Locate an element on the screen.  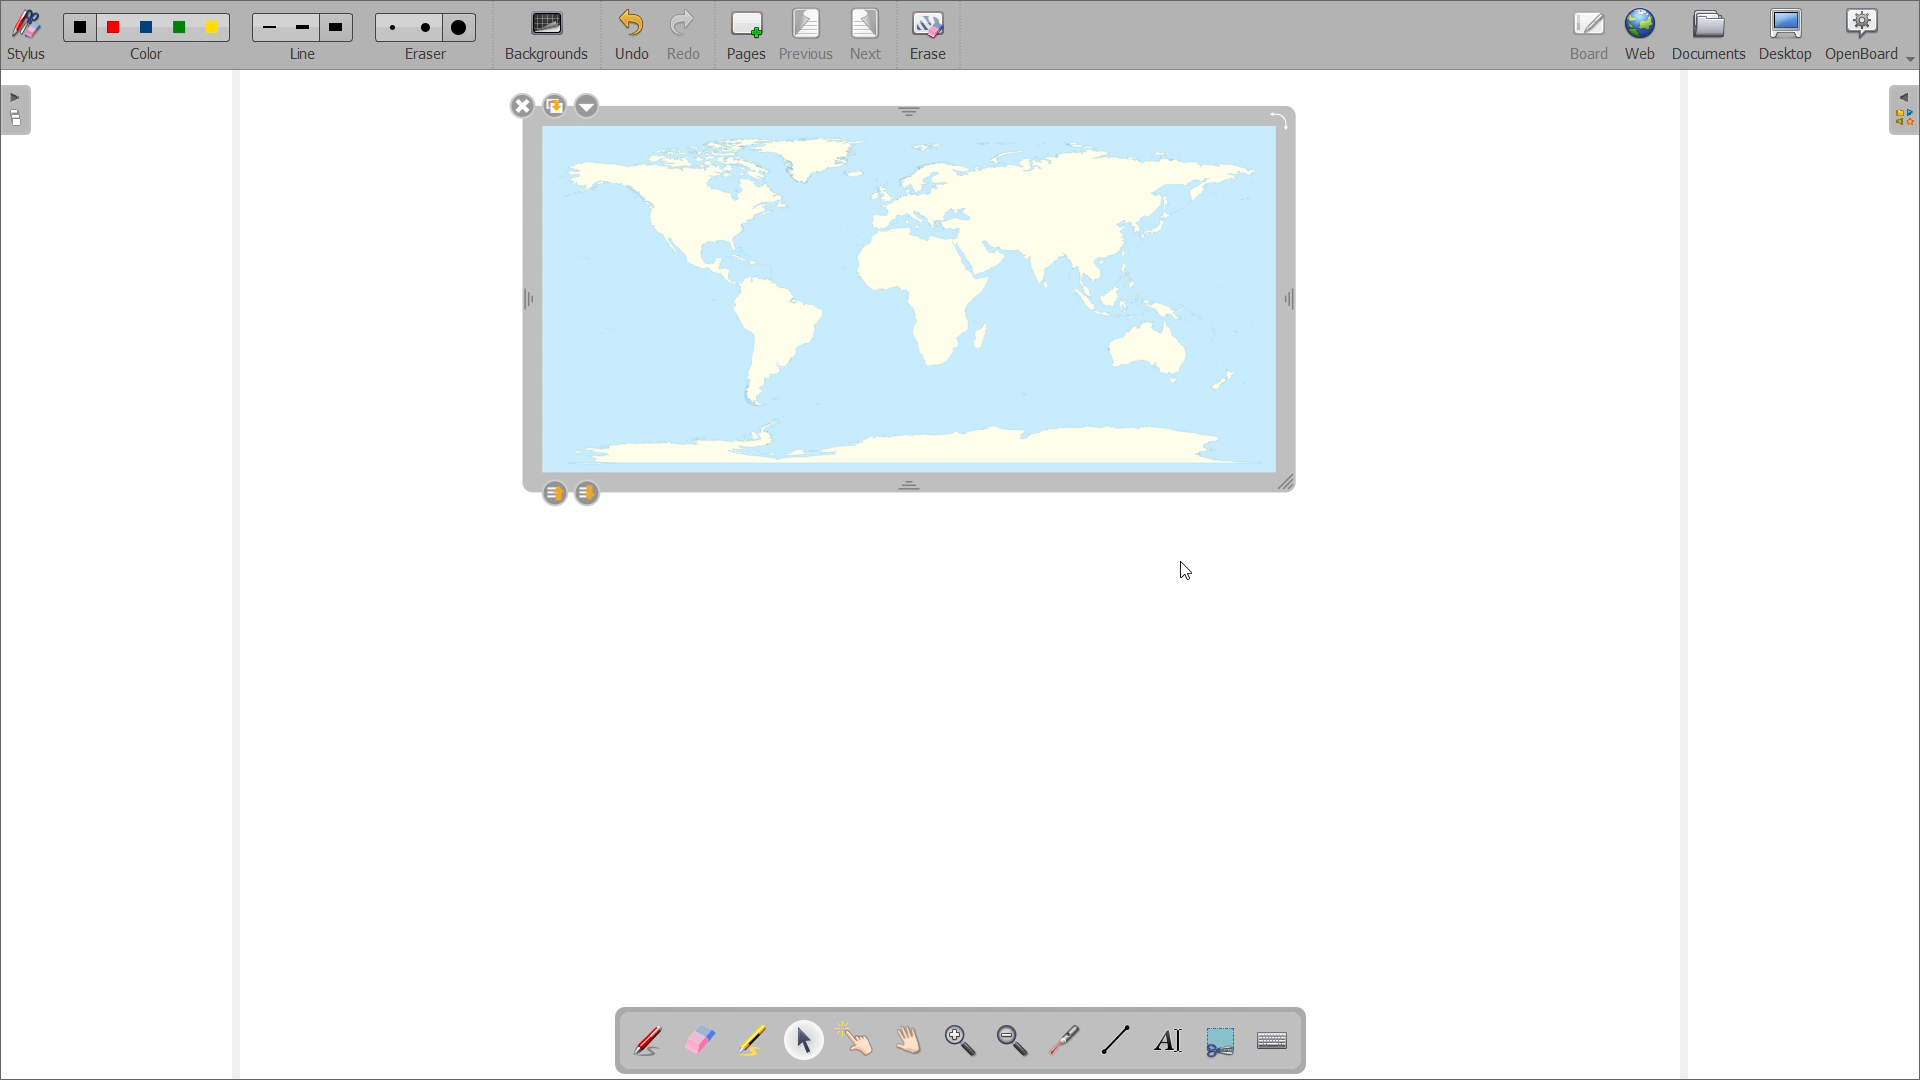
toggle stylus is located at coordinates (26, 35).